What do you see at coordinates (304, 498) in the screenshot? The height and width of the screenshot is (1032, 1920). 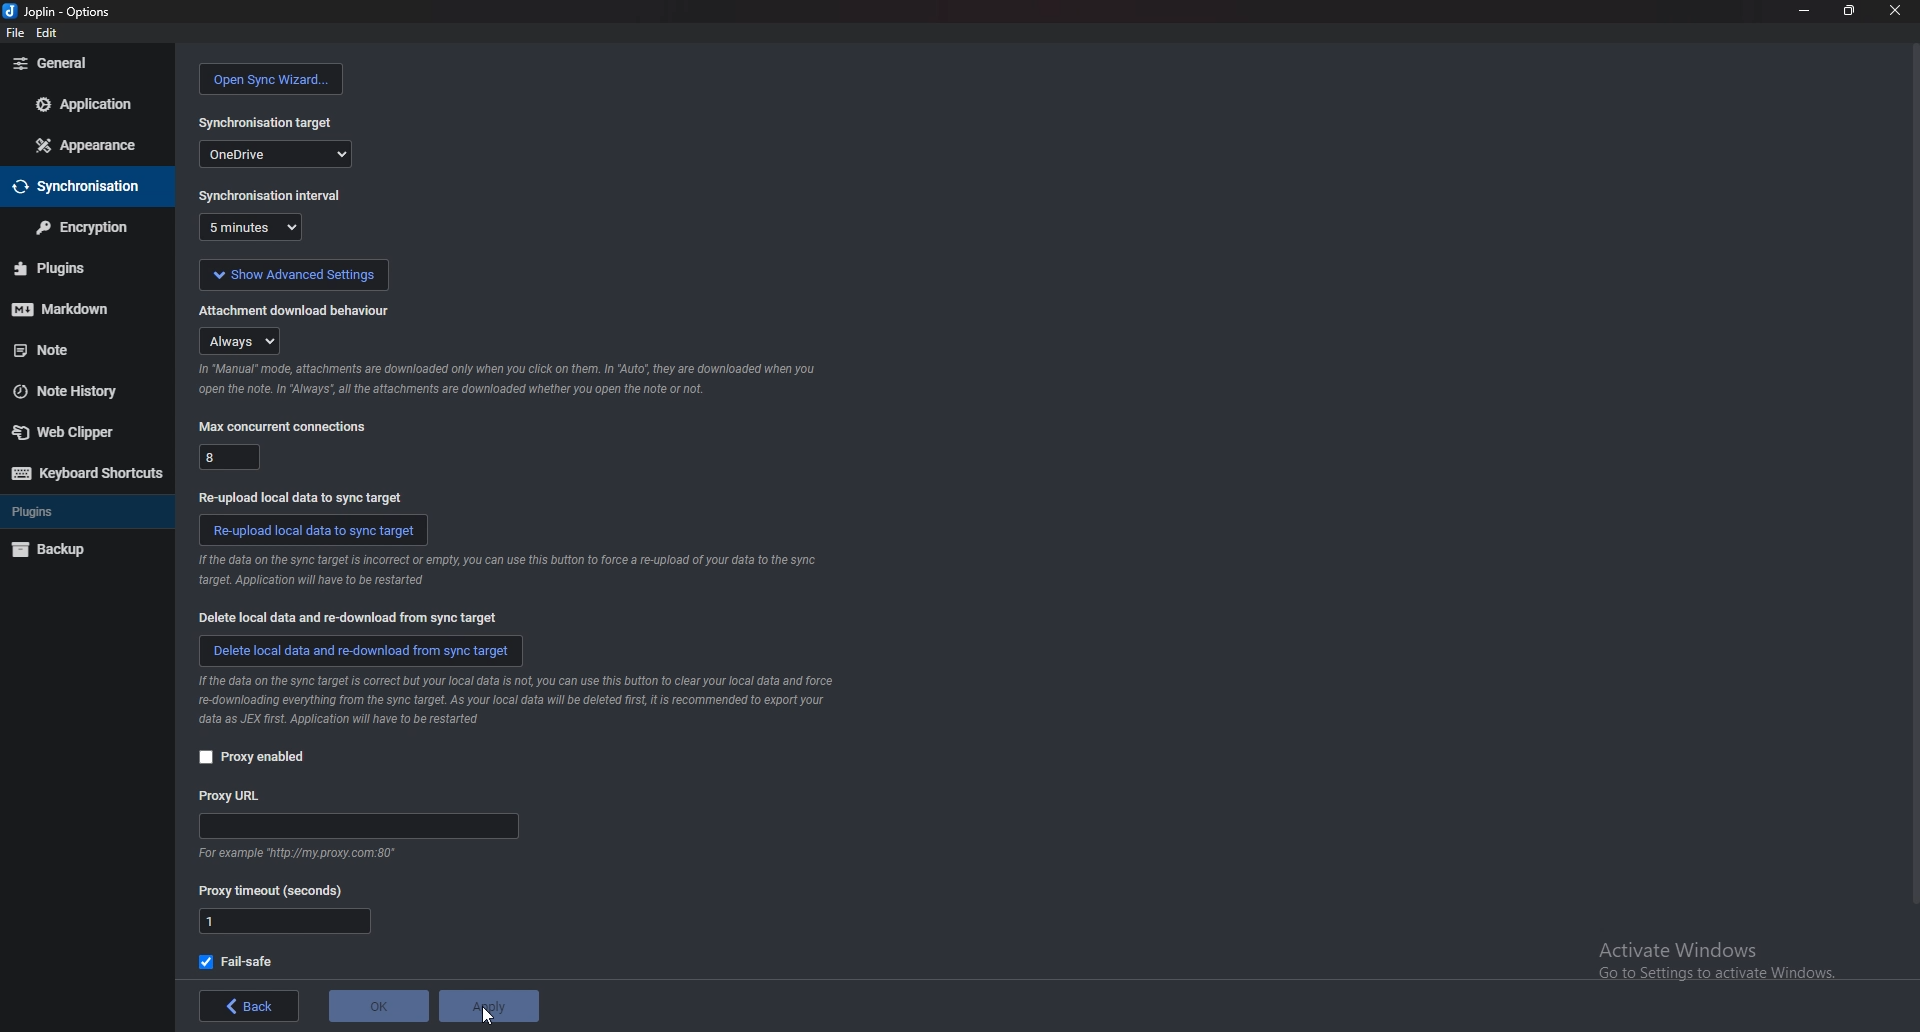 I see `reupload local disk` at bounding box center [304, 498].